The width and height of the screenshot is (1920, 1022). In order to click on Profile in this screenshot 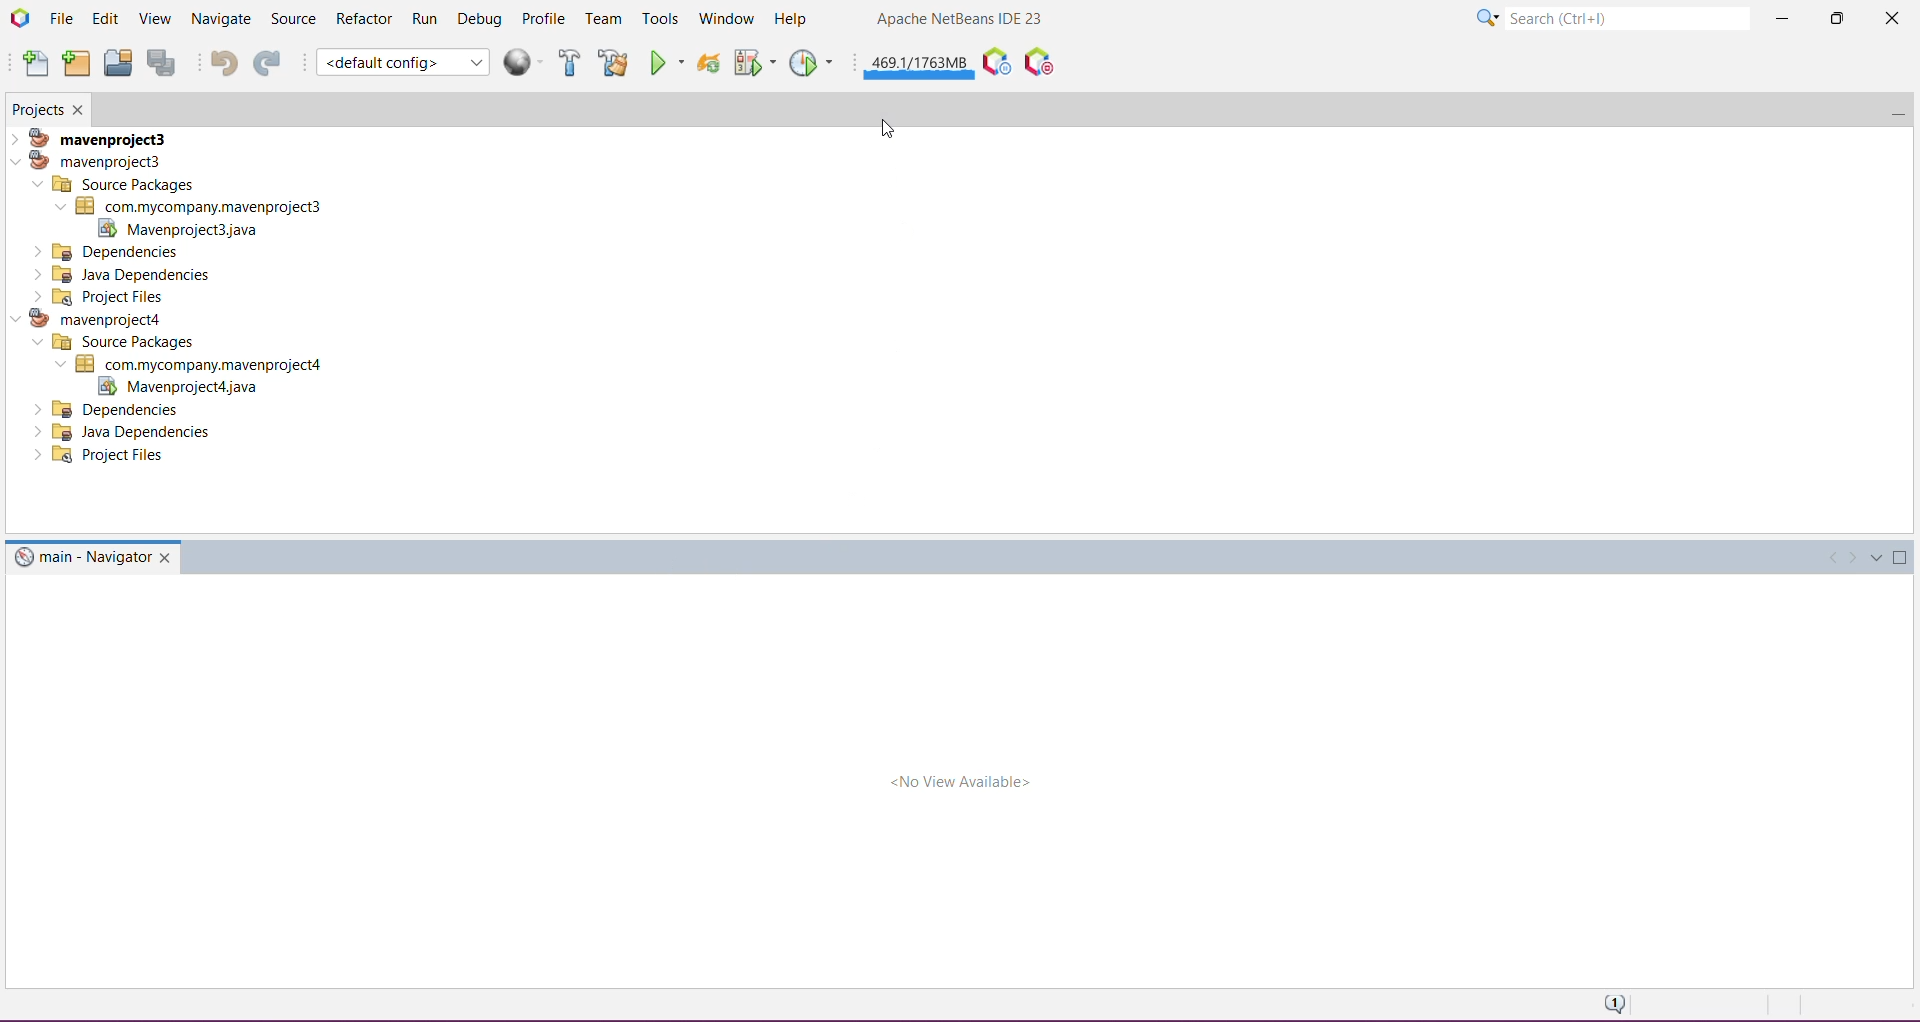, I will do `click(545, 19)`.